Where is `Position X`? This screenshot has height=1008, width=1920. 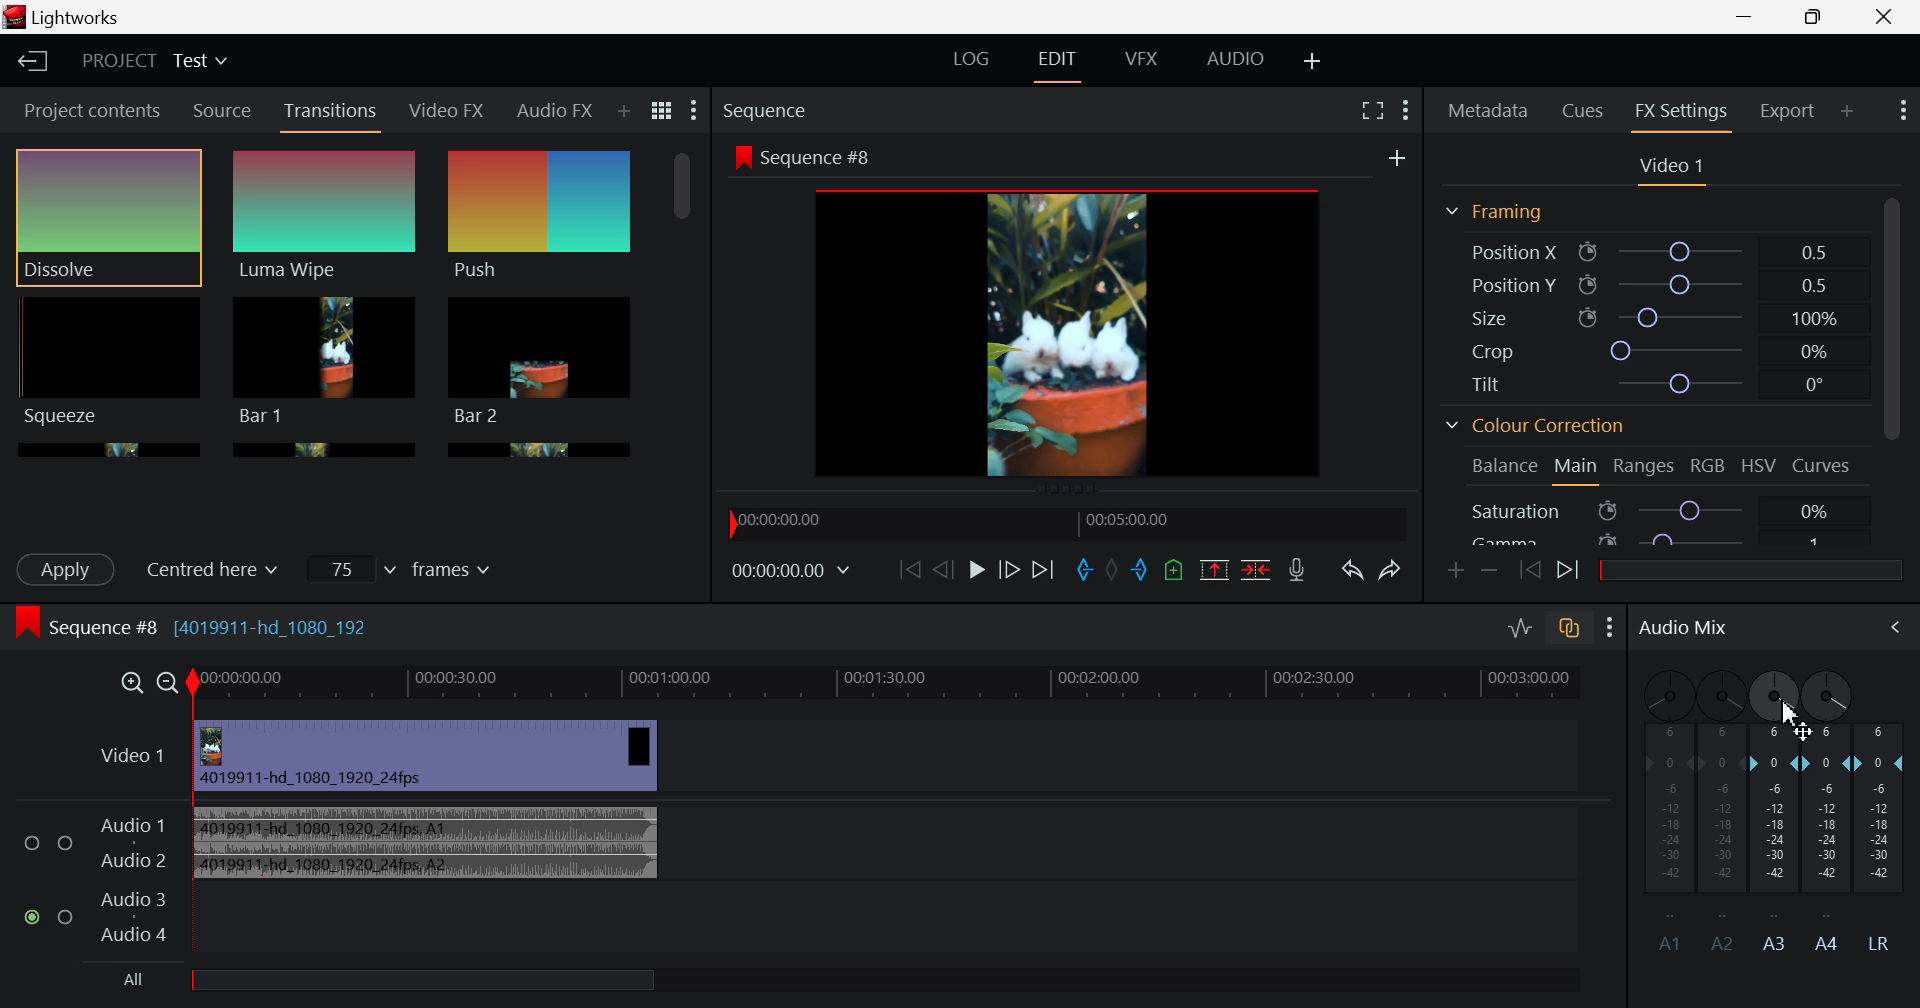
Position X is located at coordinates (1652, 251).